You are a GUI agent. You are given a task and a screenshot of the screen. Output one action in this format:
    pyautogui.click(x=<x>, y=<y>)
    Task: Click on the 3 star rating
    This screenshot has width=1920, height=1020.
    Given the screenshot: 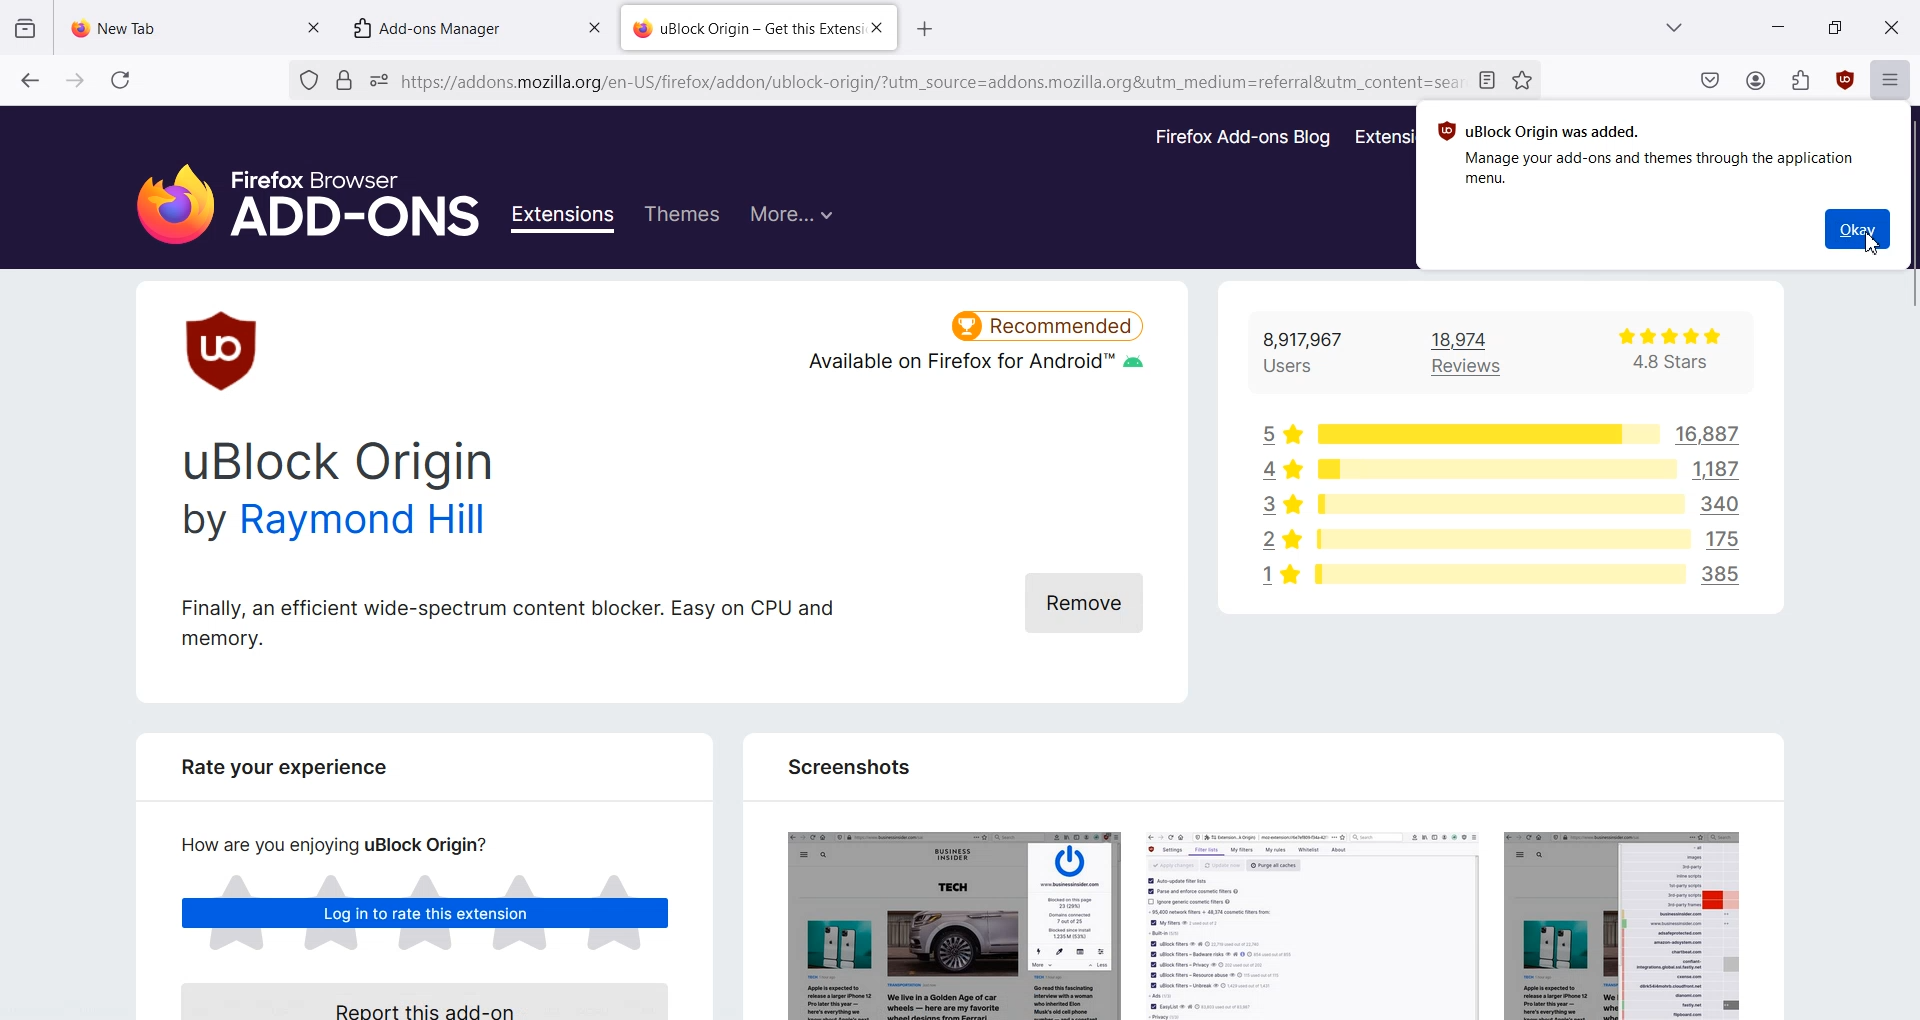 What is the action you would take?
    pyautogui.click(x=1274, y=505)
    